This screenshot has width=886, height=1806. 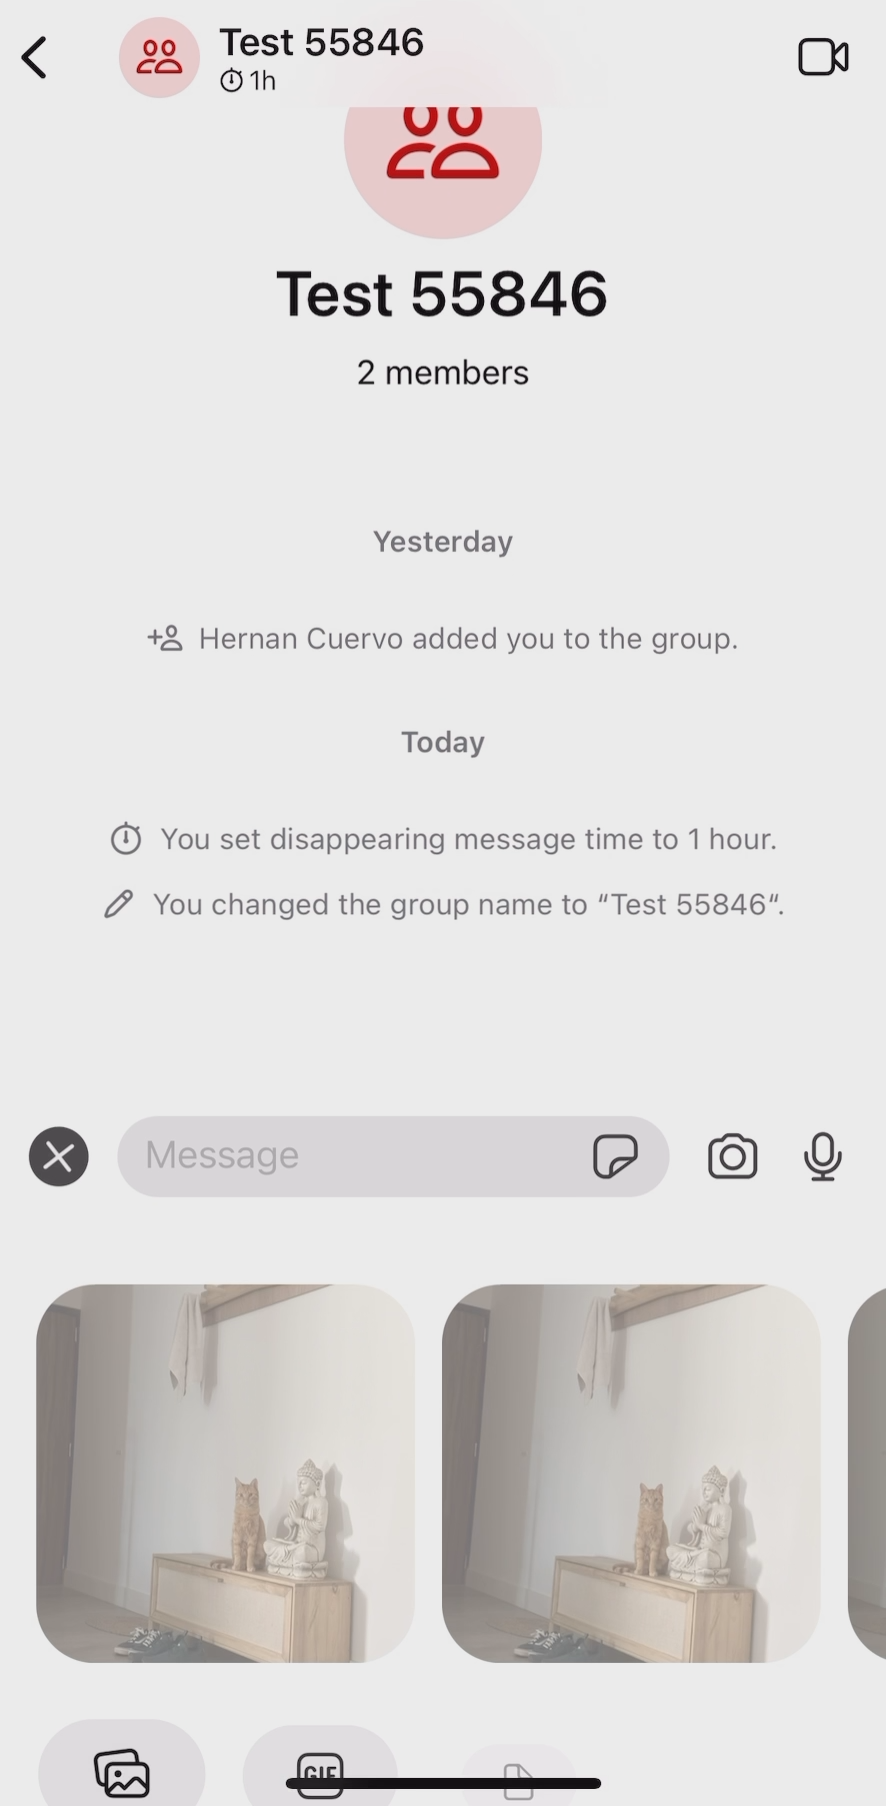 What do you see at coordinates (632, 1465) in the screenshot?
I see `image` at bounding box center [632, 1465].